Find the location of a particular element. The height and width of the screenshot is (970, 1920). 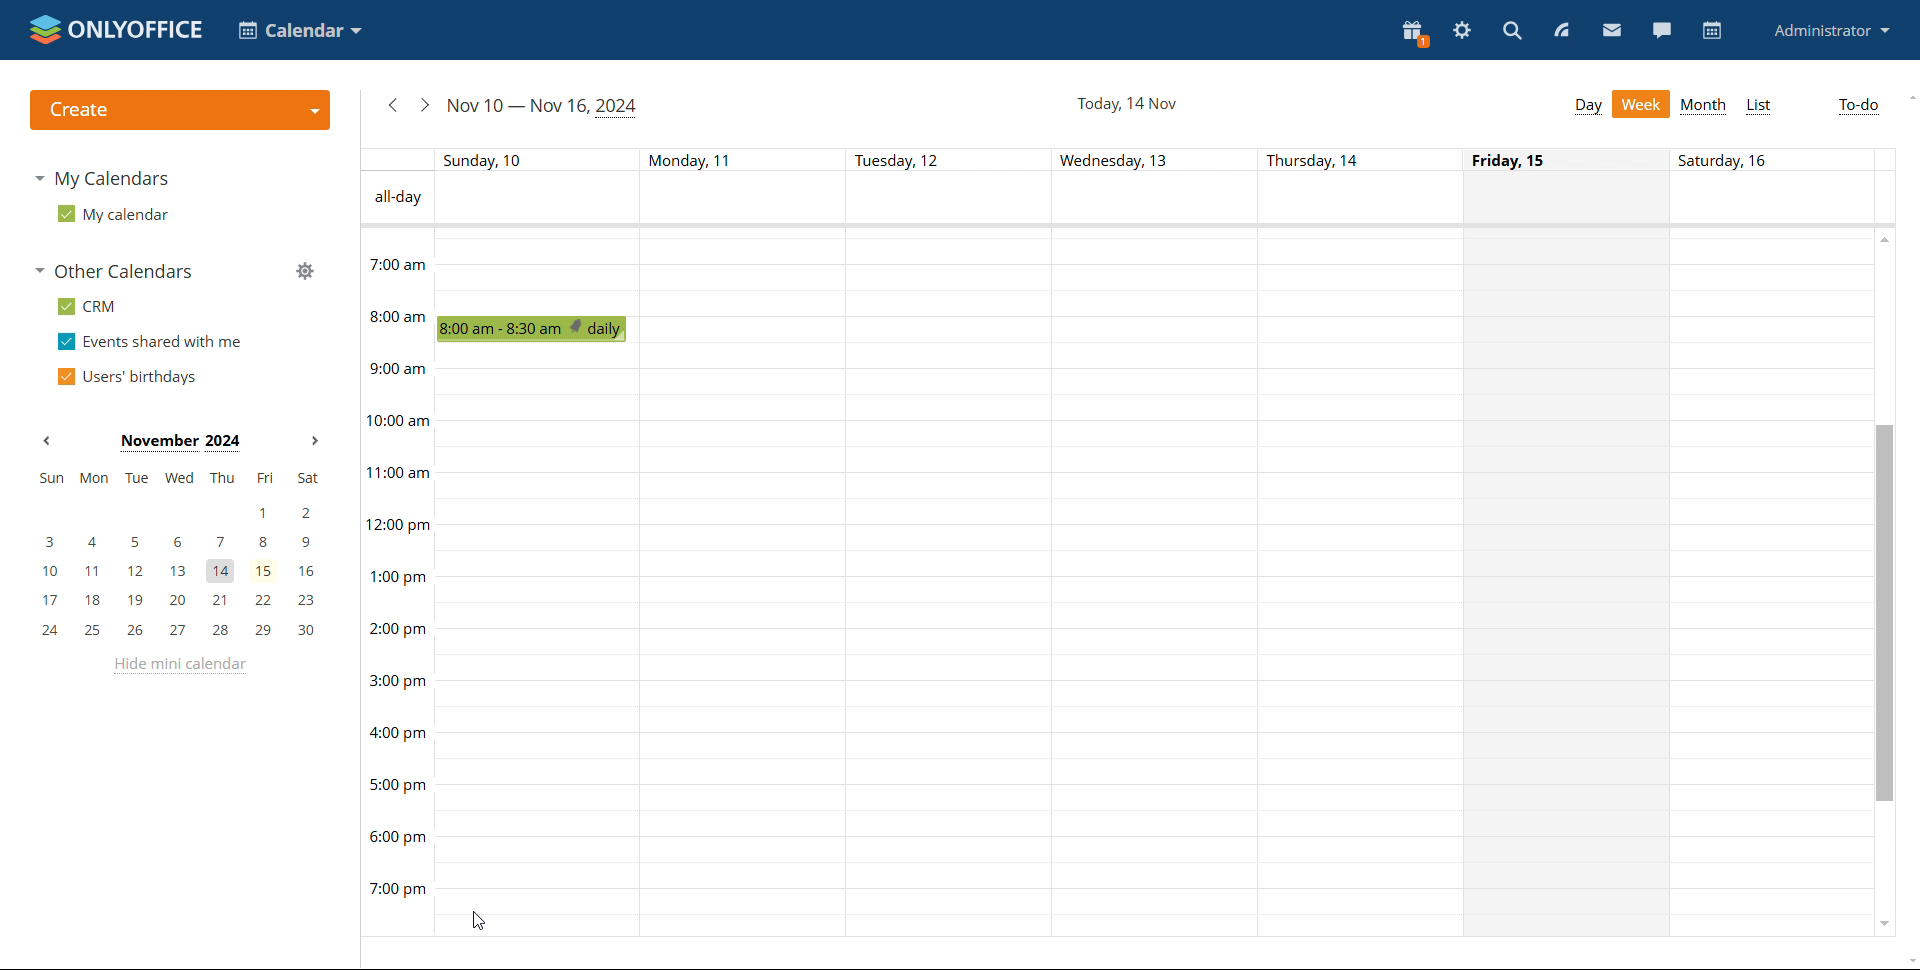

my calendar is located at coordinates (111, 213).